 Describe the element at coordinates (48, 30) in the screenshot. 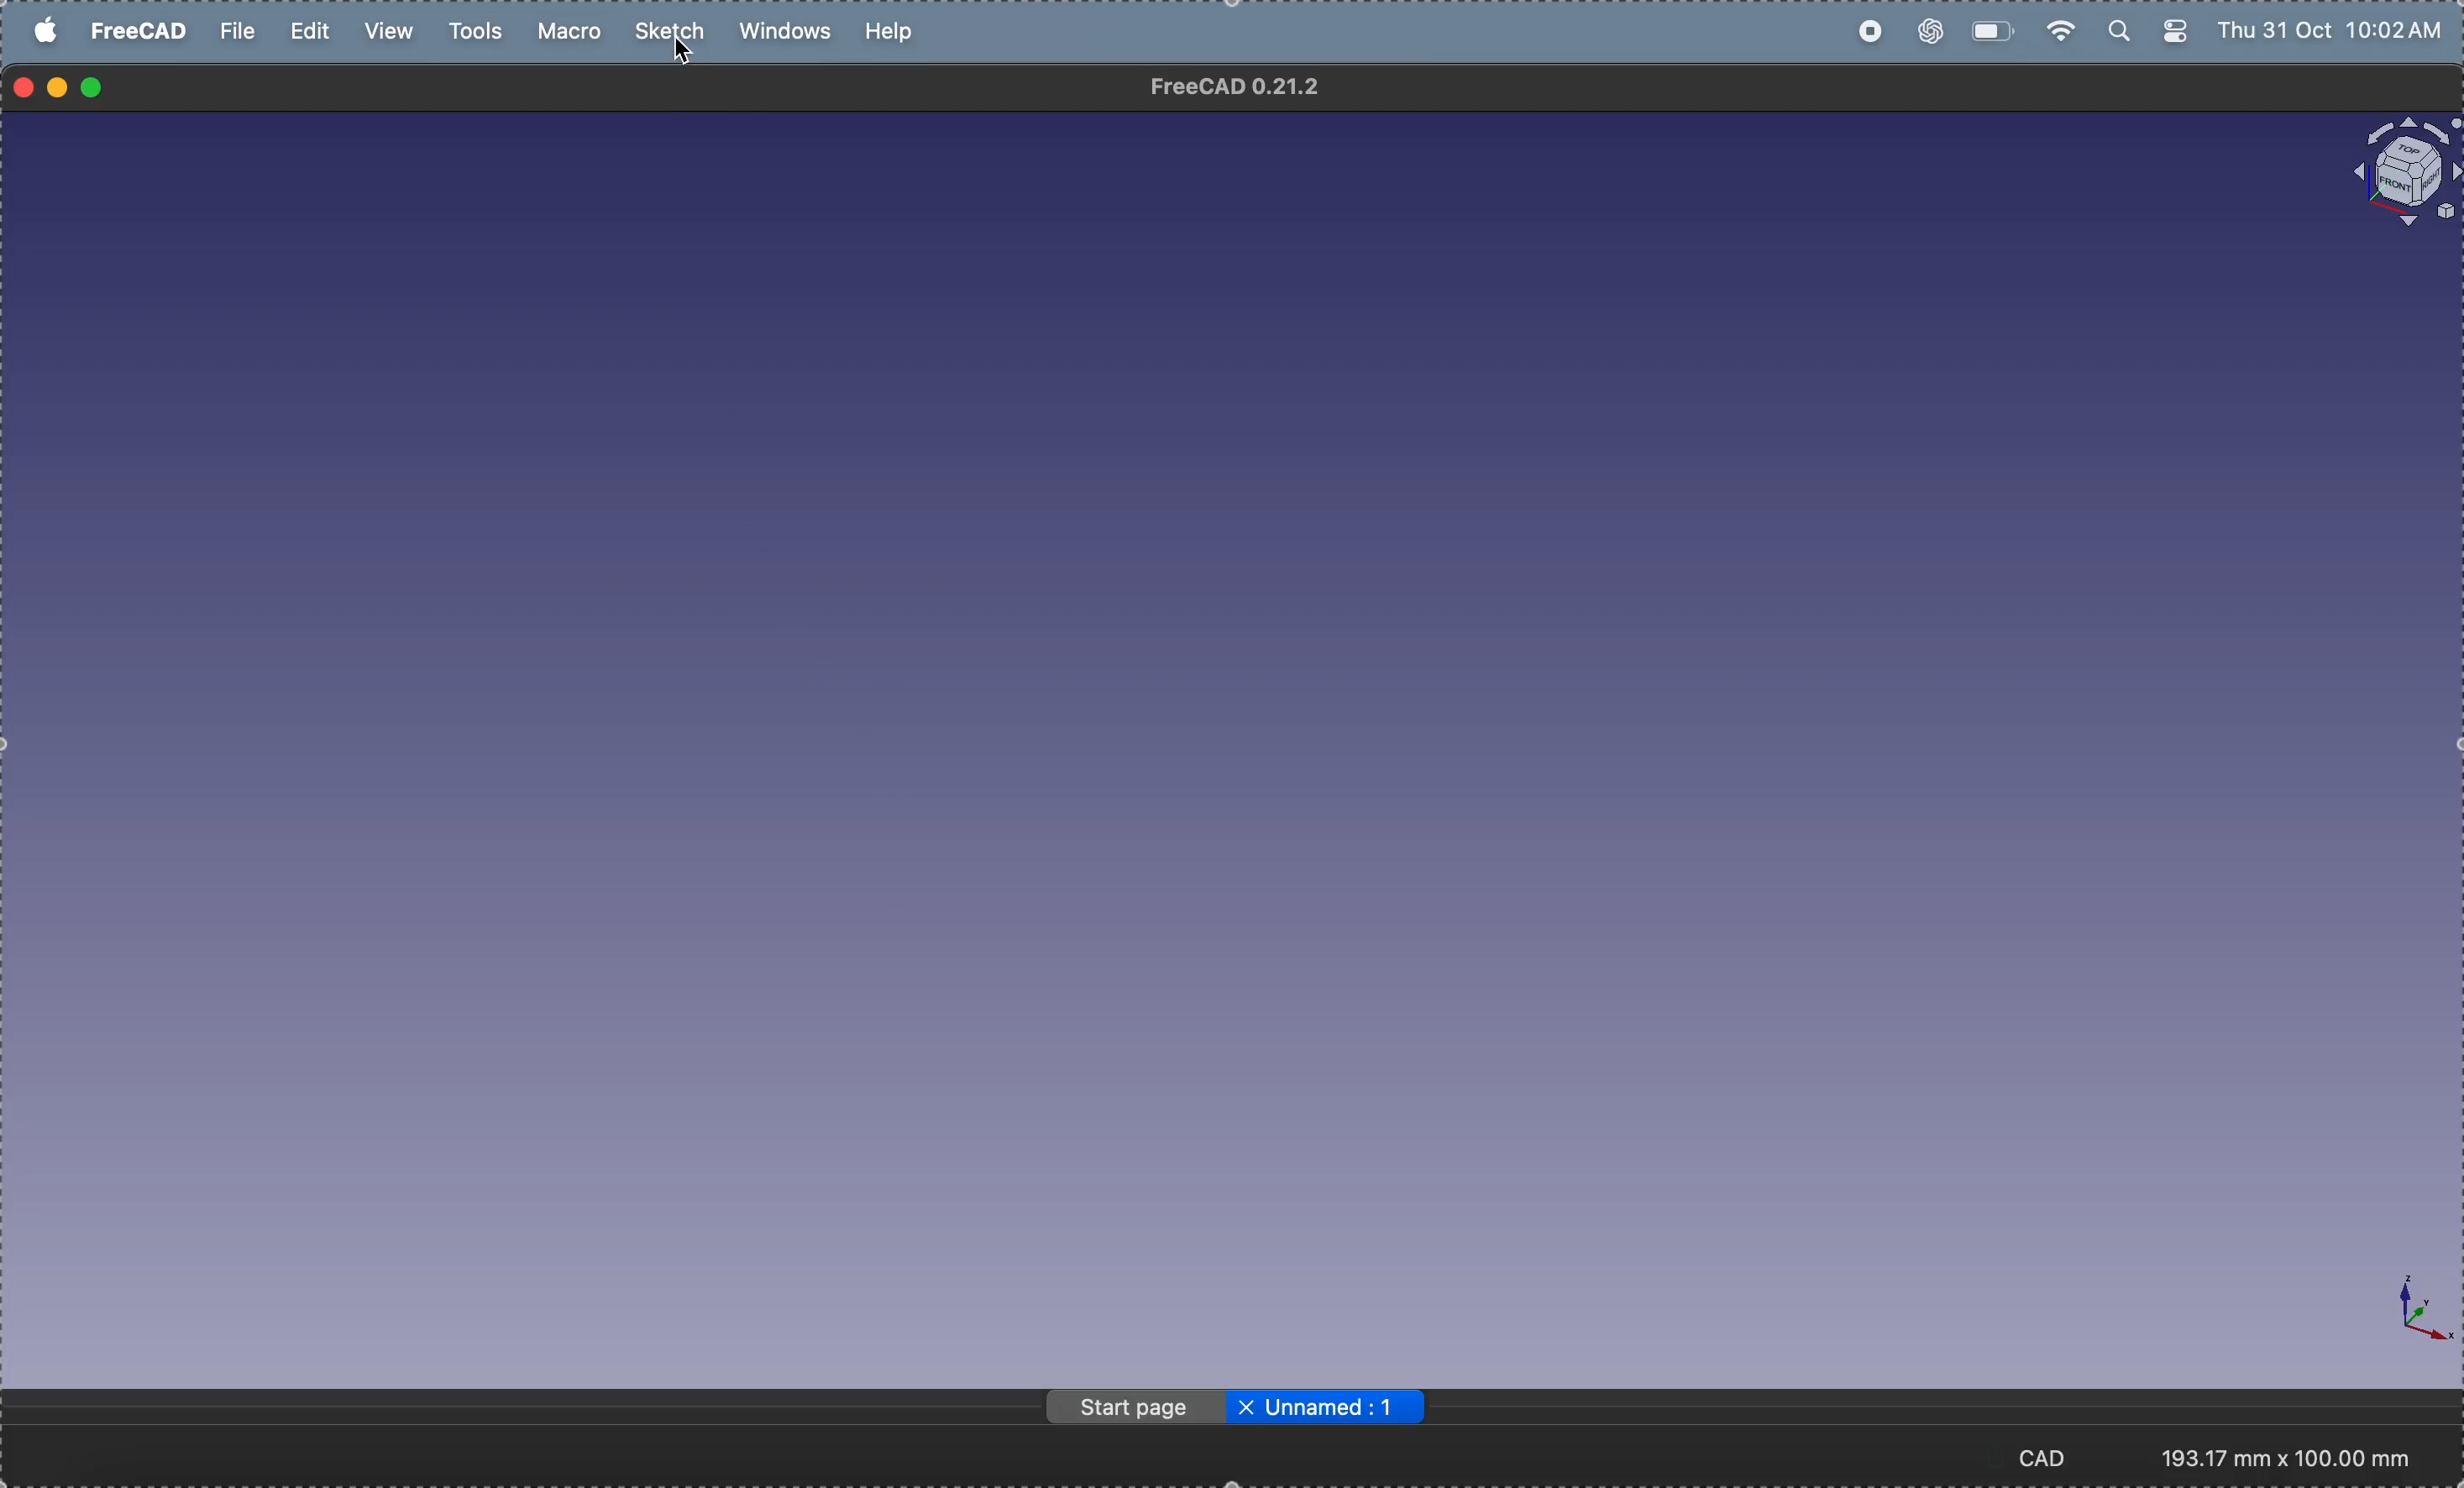

I see `apple menu` at that location.